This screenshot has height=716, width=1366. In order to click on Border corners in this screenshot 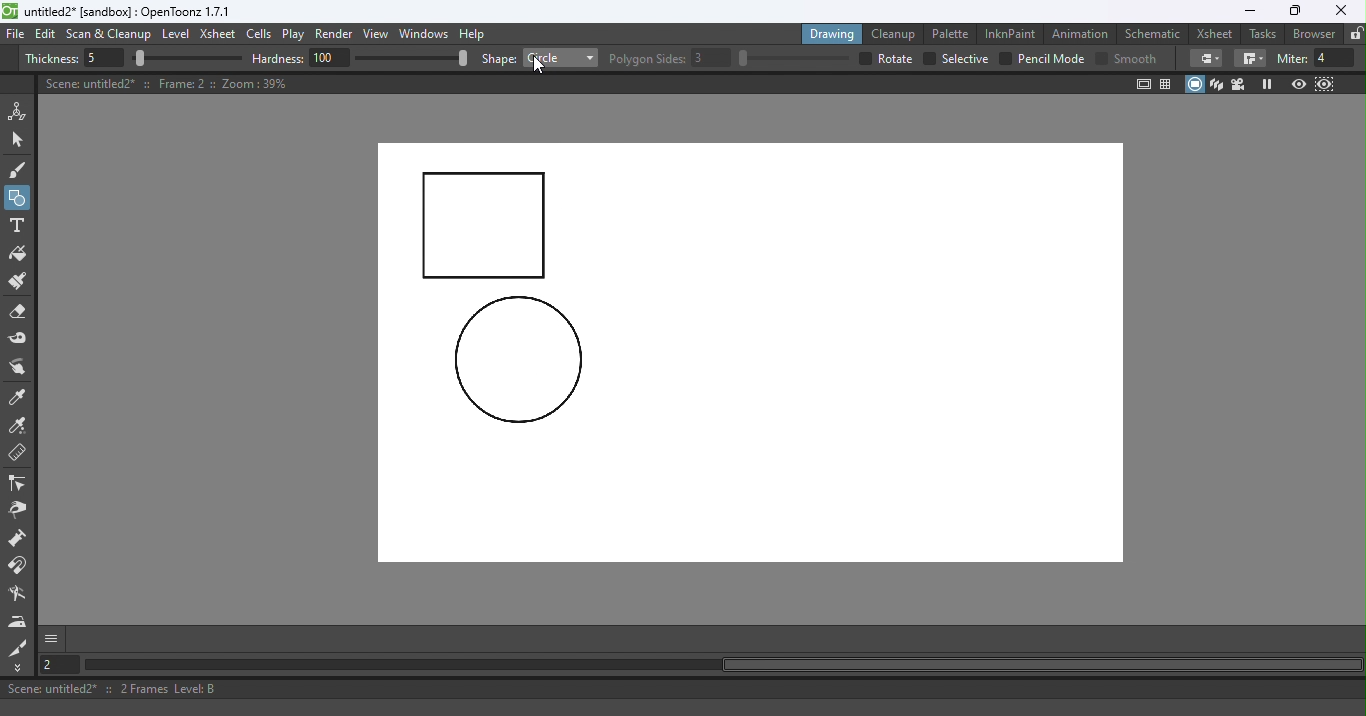, I will do `click(1250, 59)`.